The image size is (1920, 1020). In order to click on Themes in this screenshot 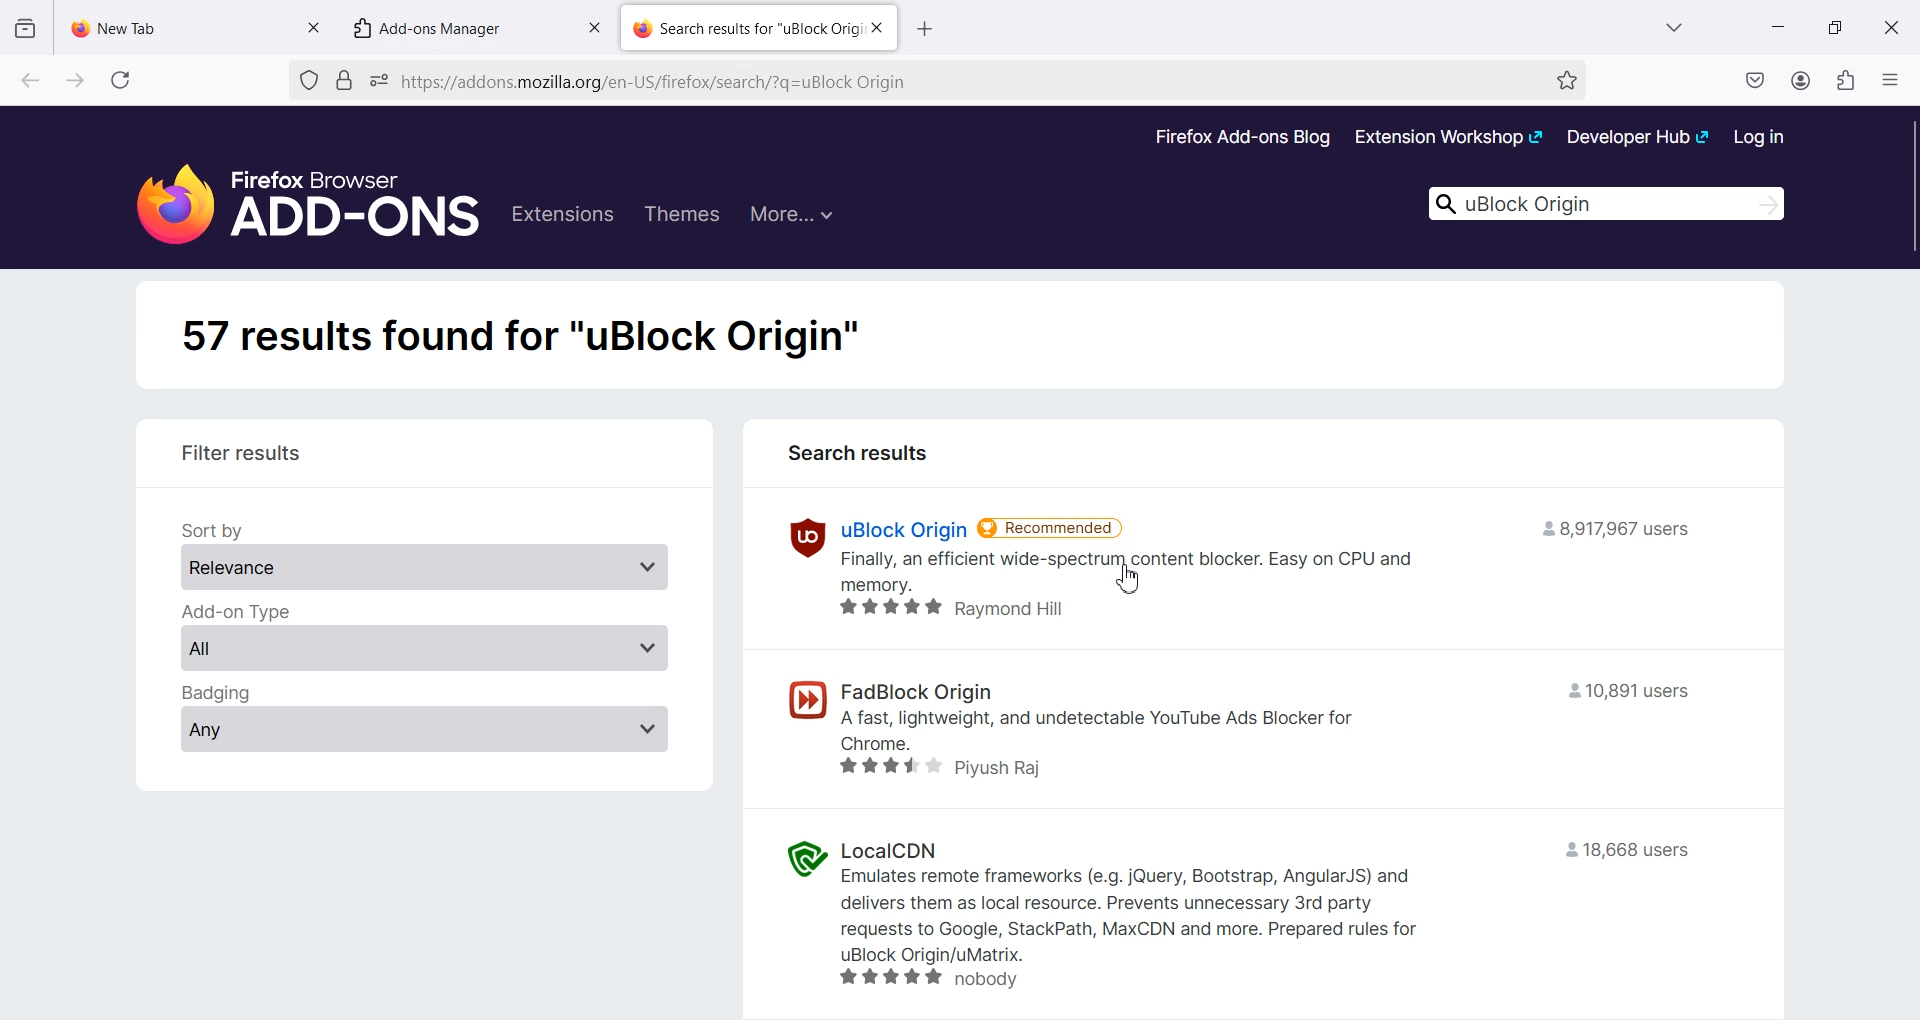, I will do `click(681, 215)`.